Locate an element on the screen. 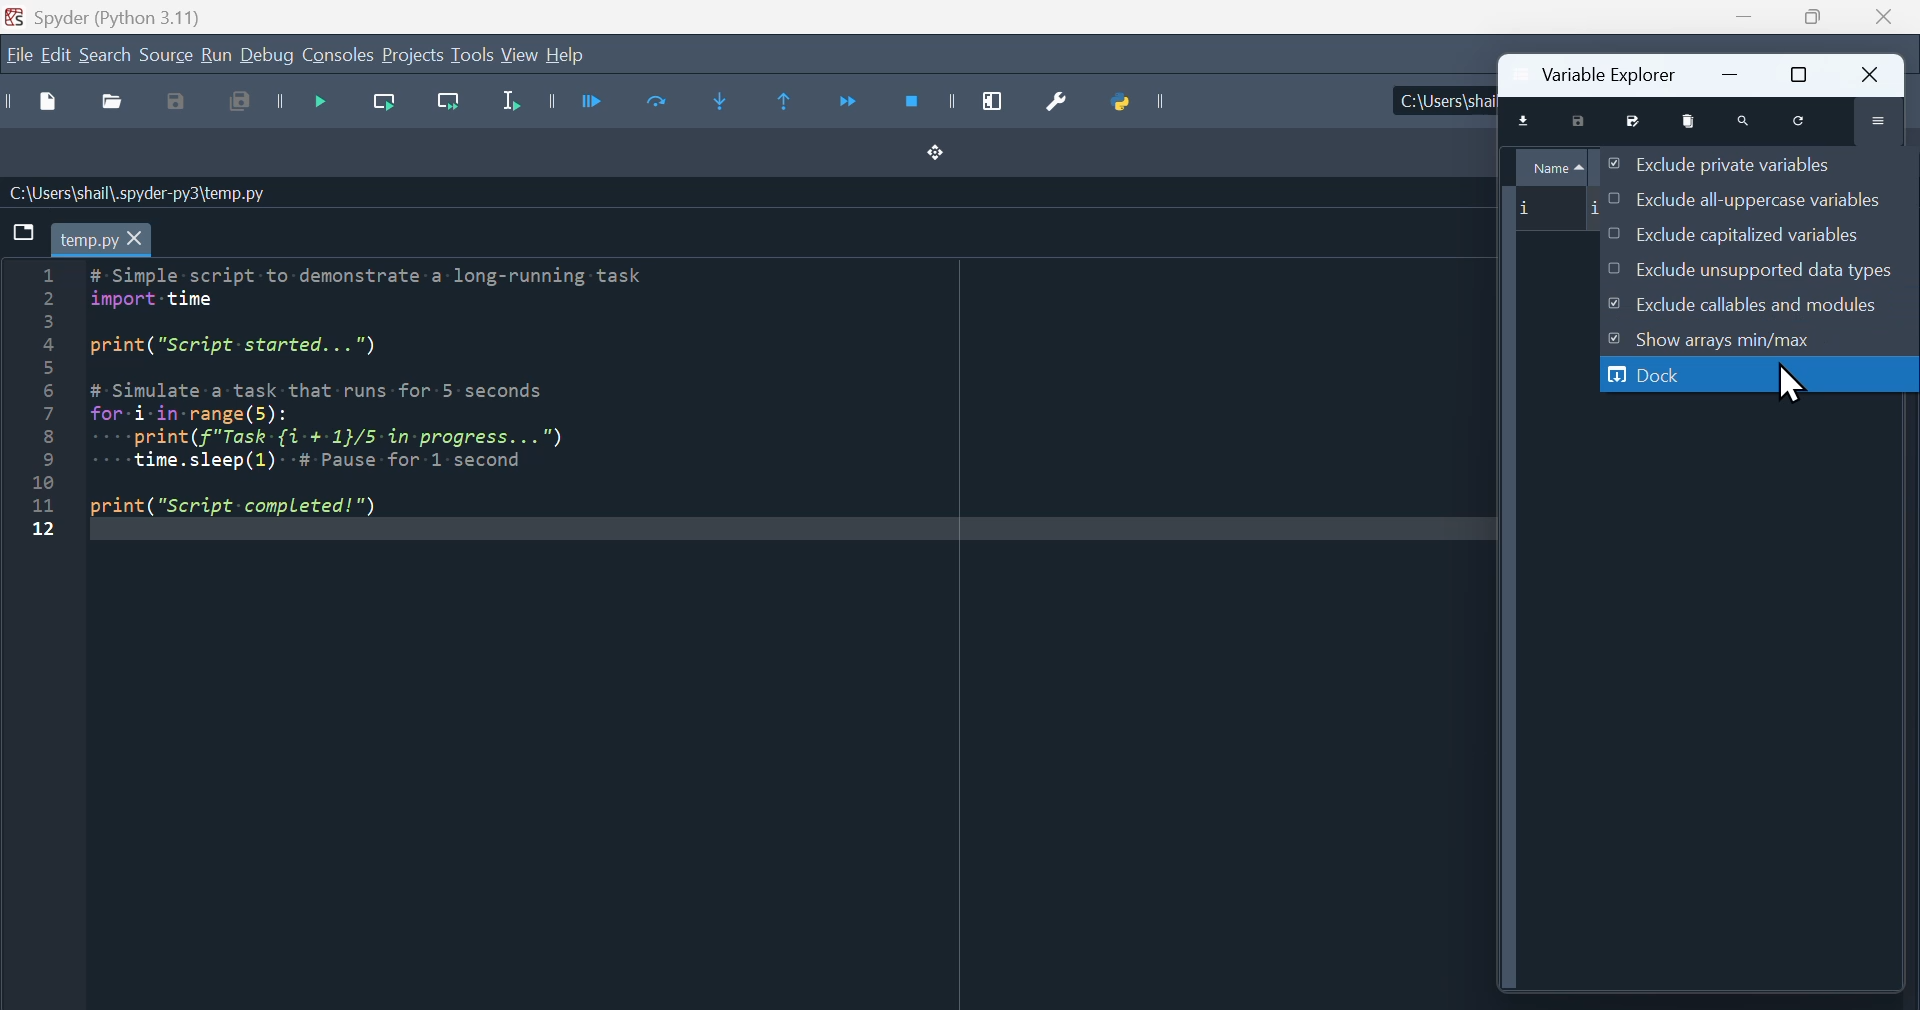  New file is located at coordinates (37, 102).